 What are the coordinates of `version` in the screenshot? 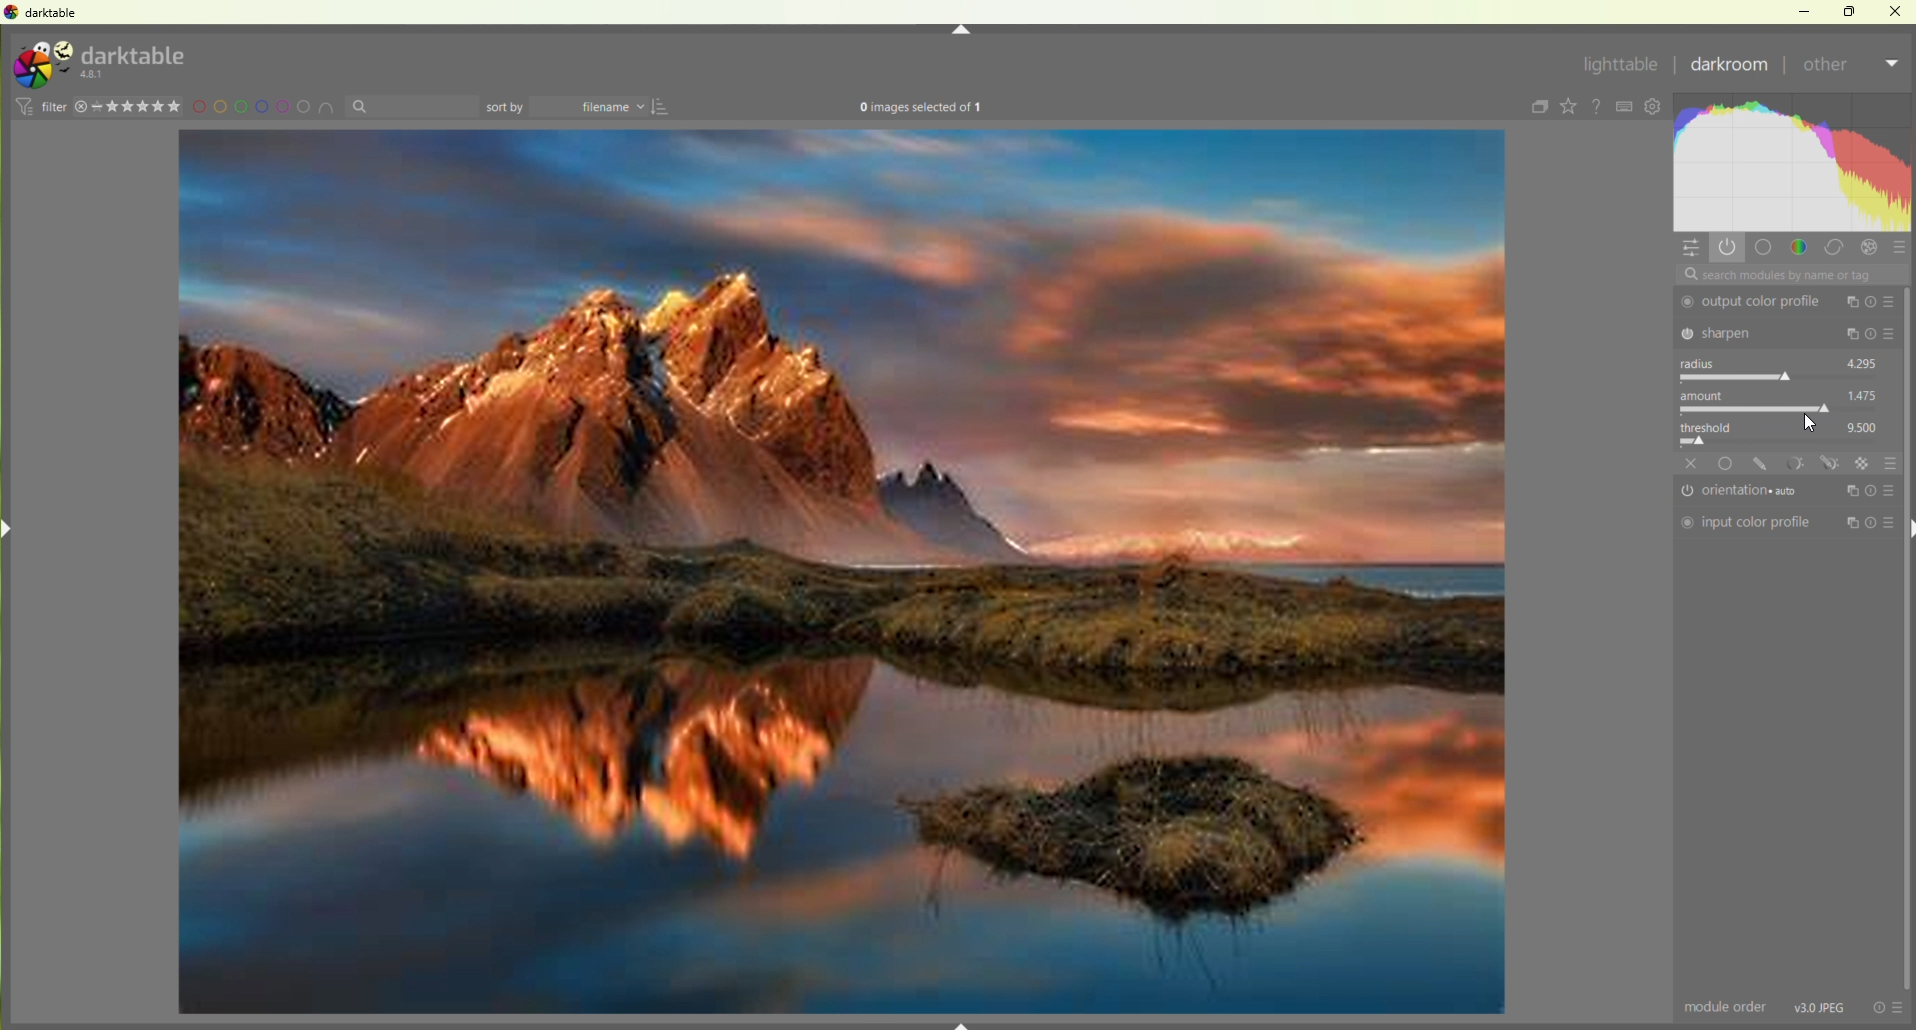 It's located at (95, 75).